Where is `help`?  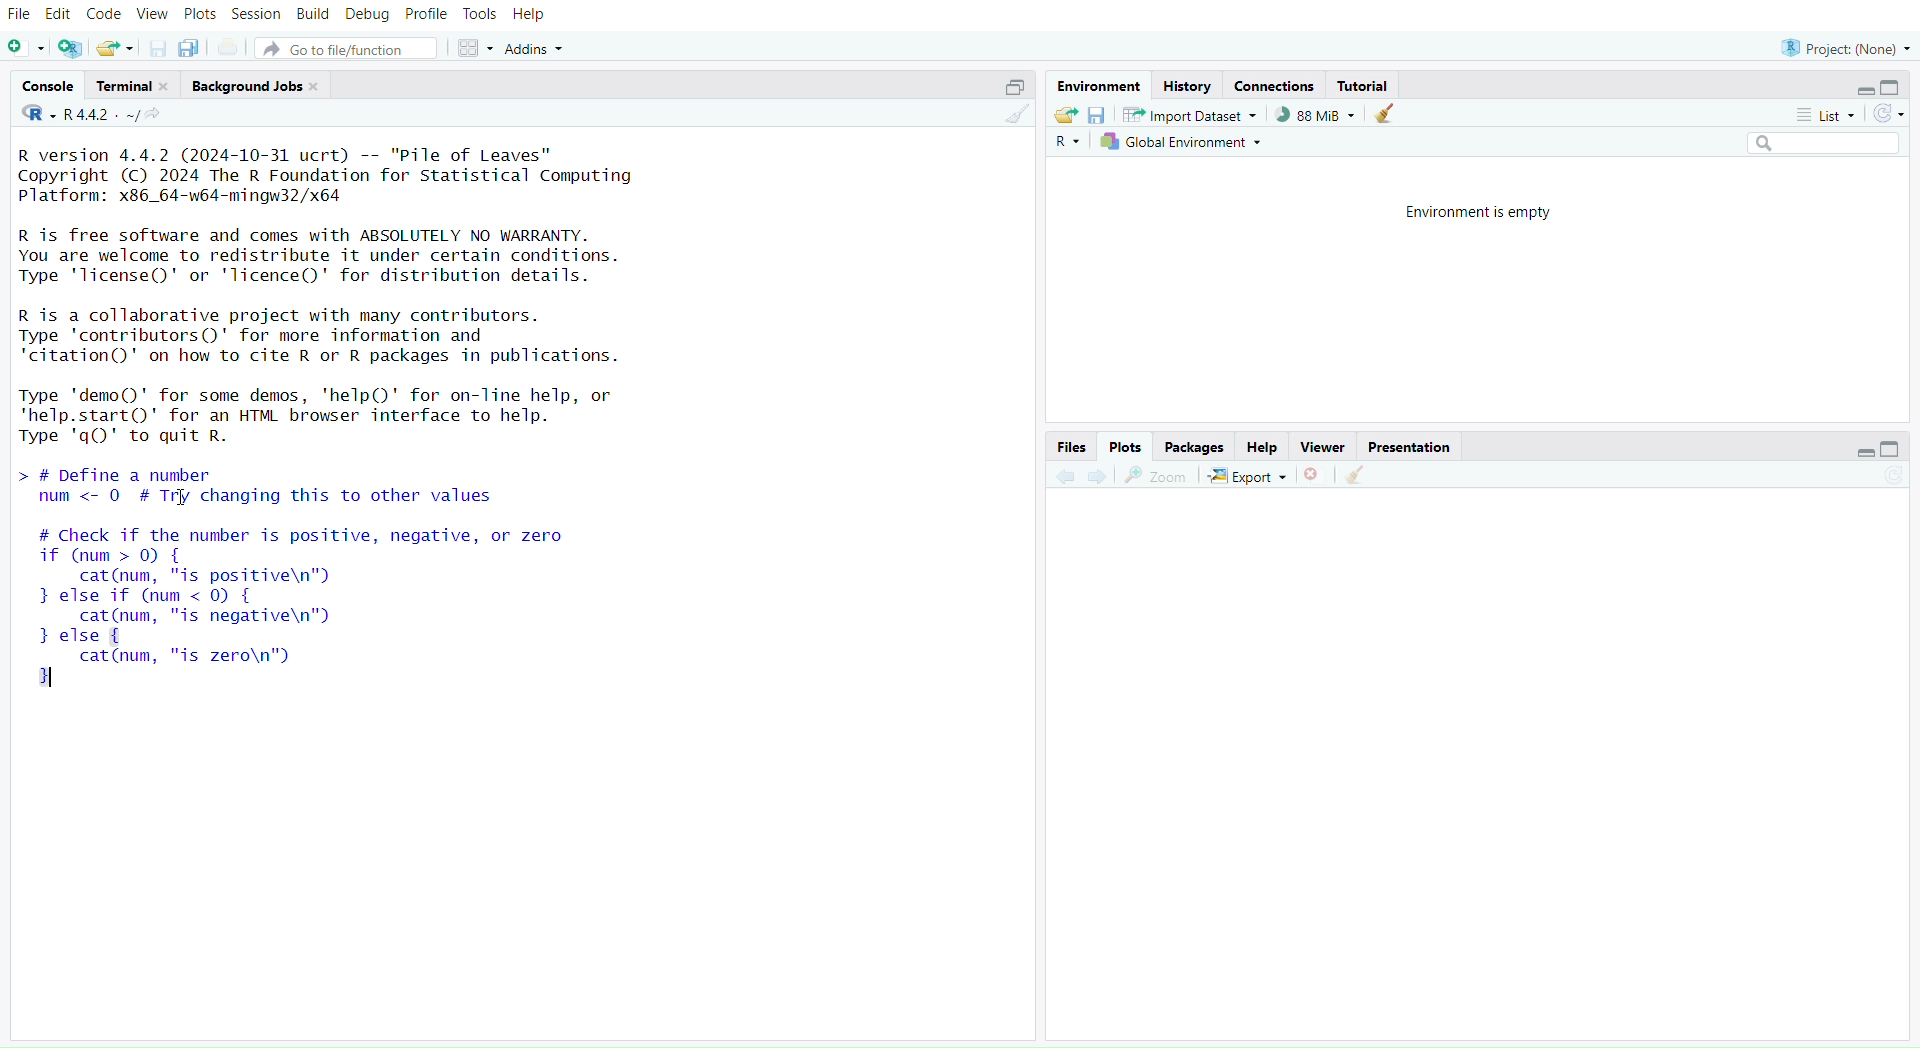
help is located at coordinates (531, 15).